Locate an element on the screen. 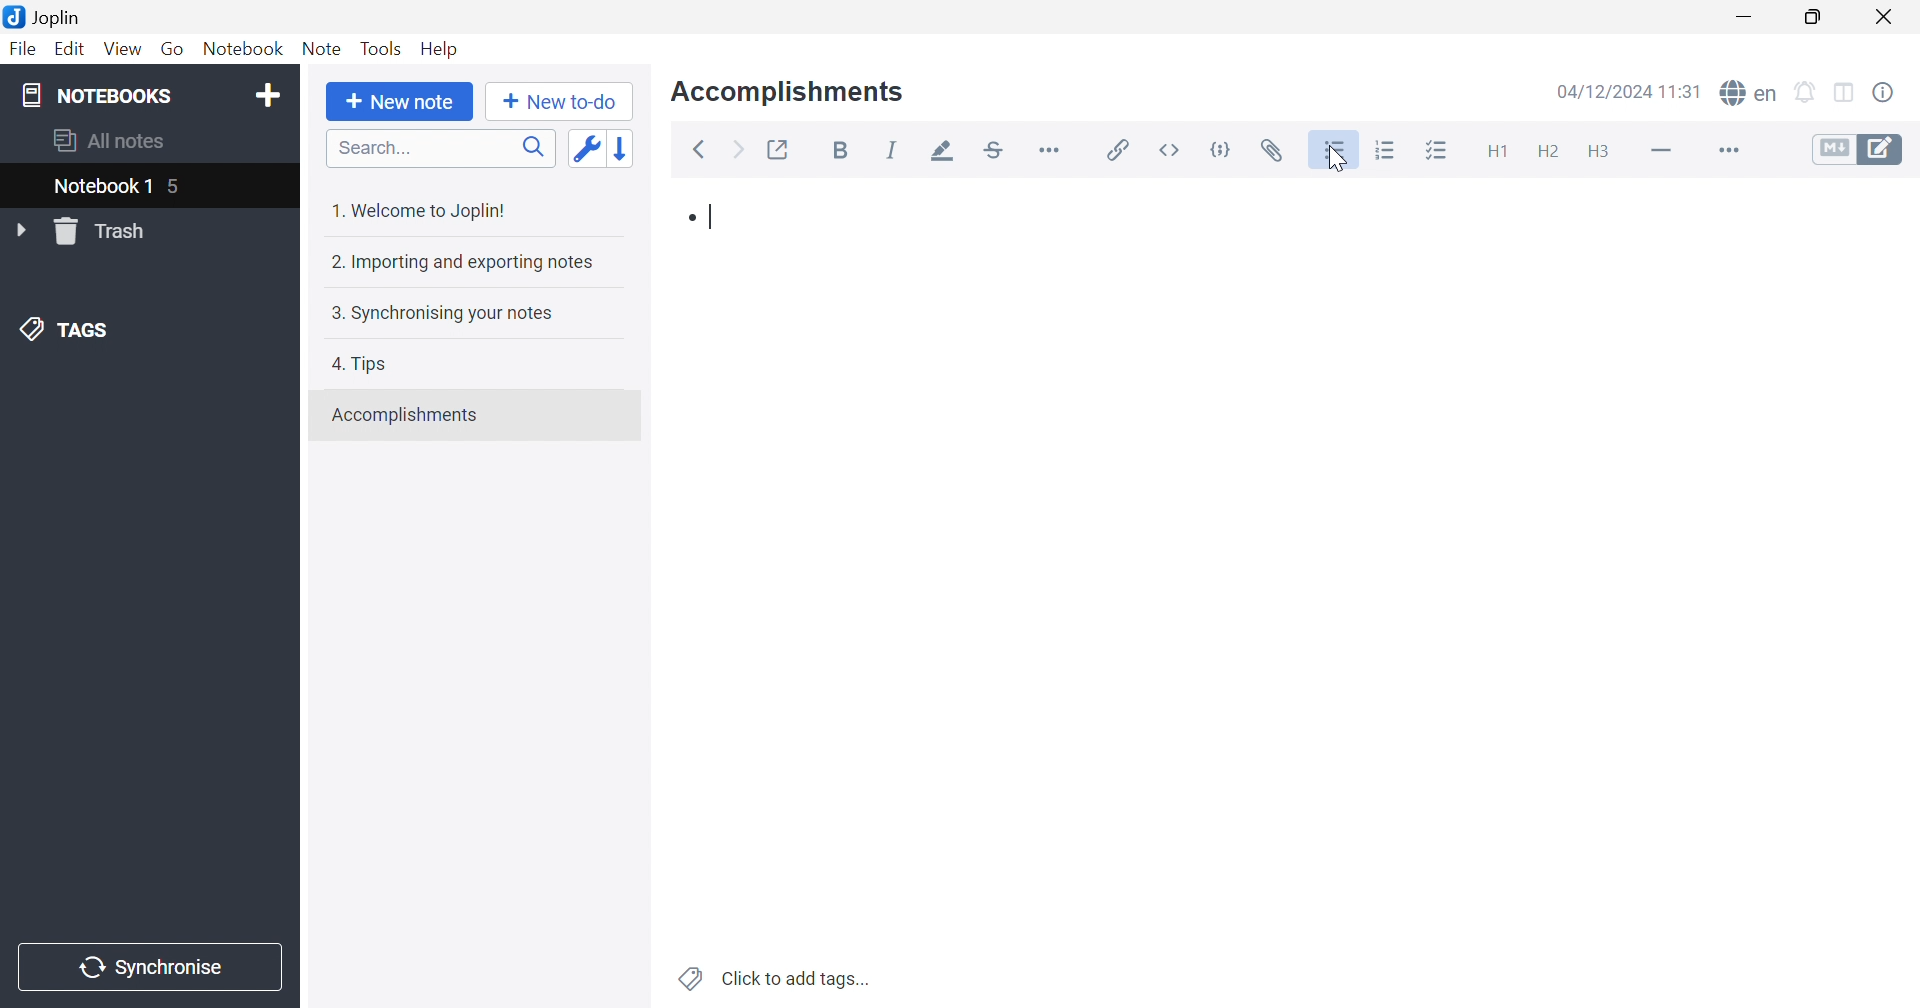  Toggle external editing is located at coordinates (777, 149).